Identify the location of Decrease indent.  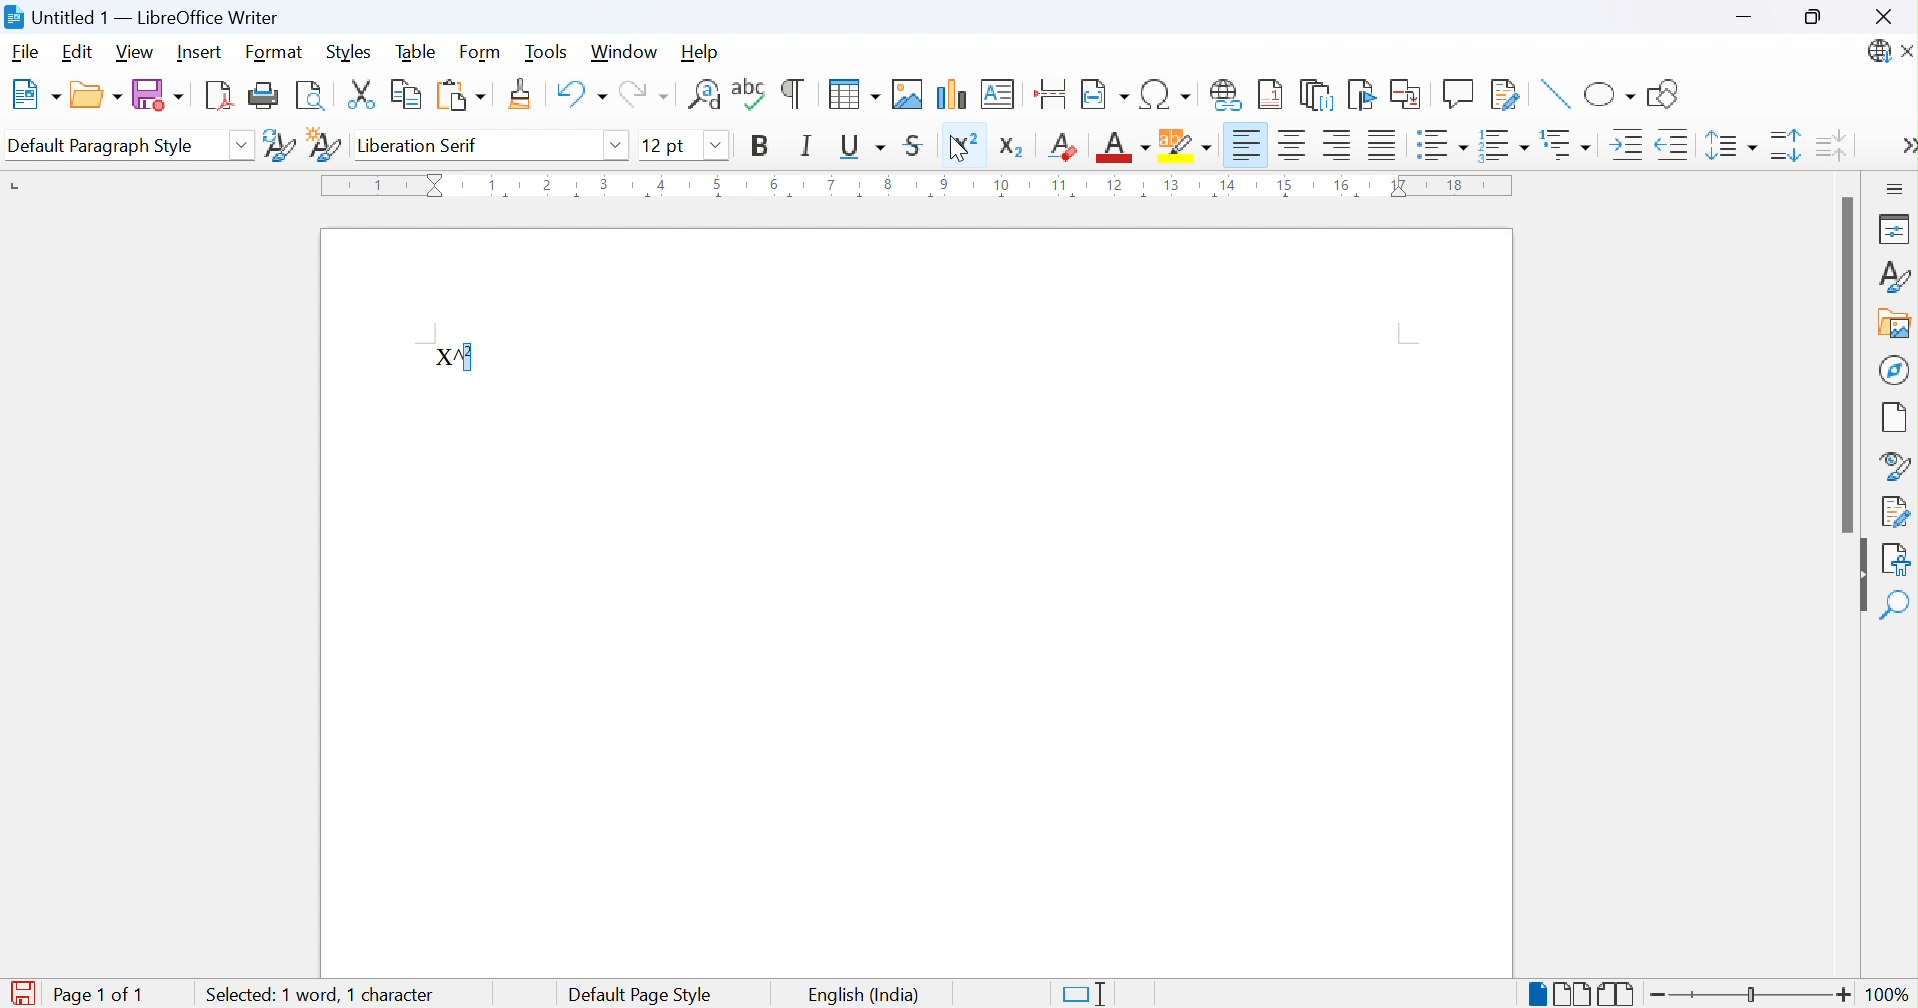
(1677, 146).